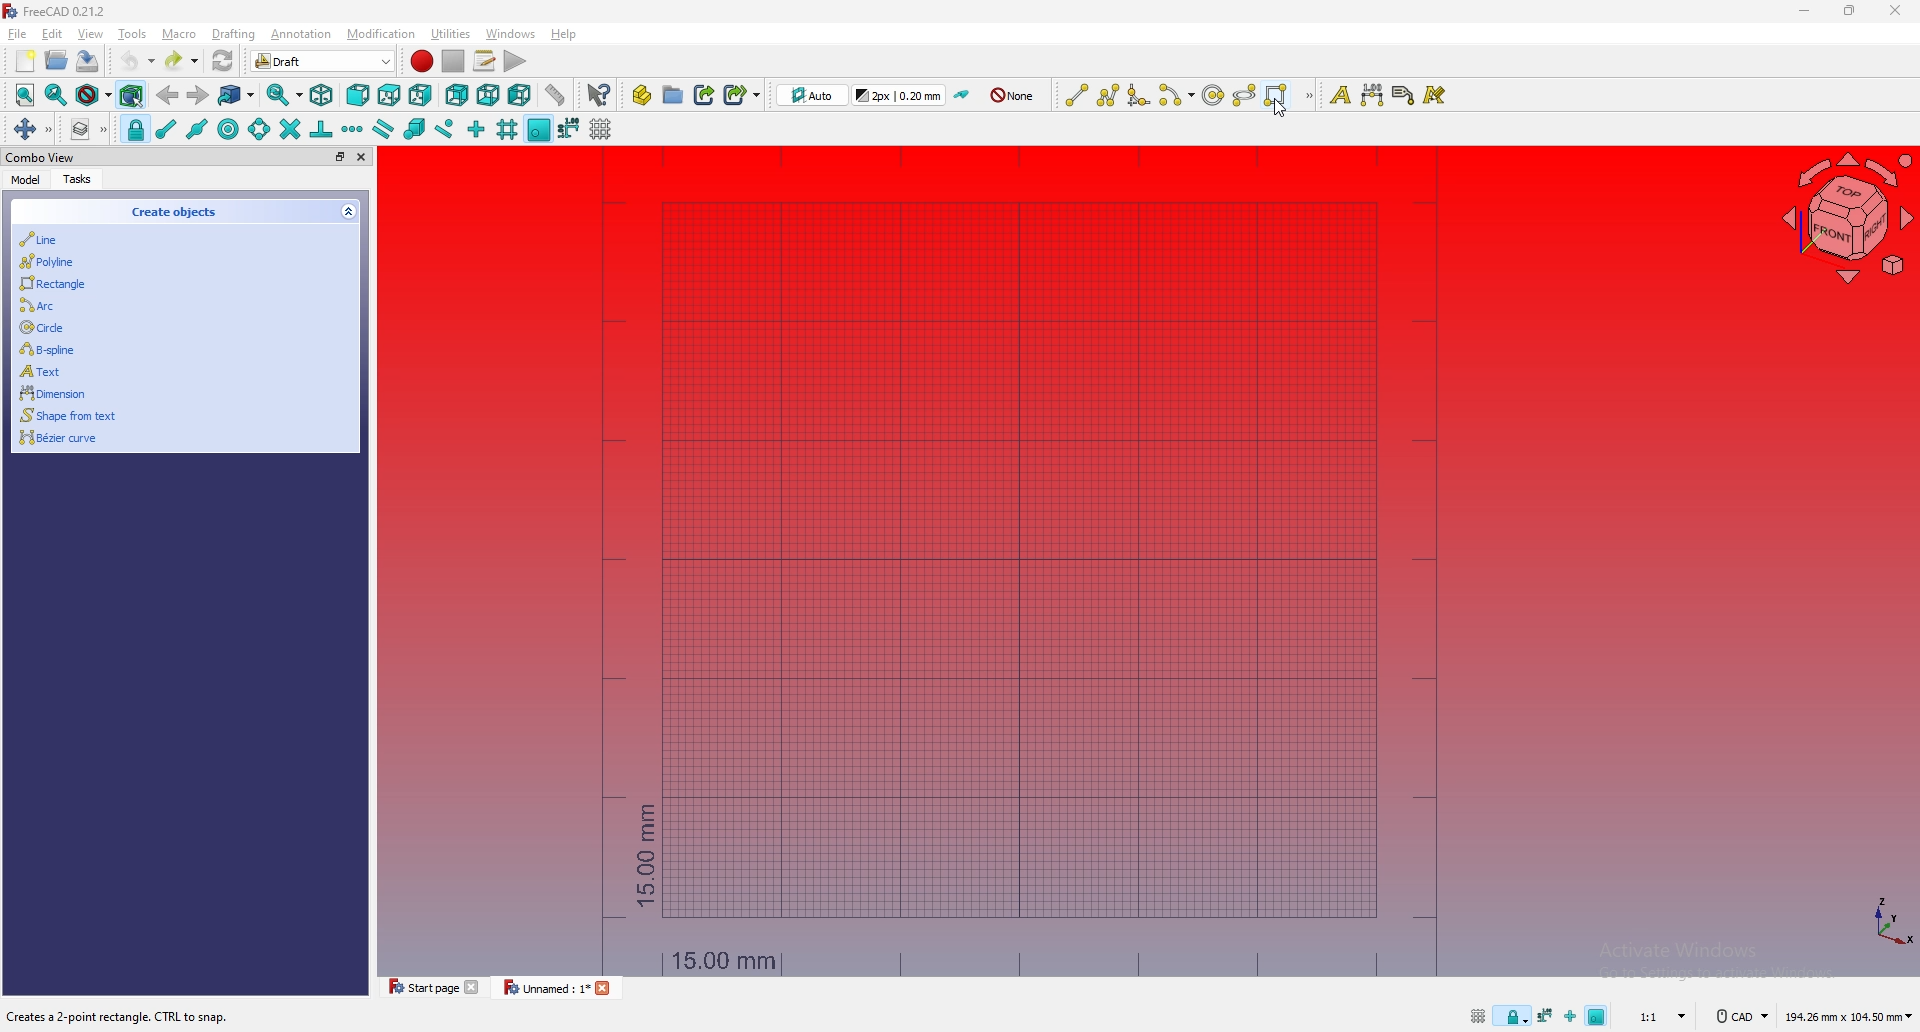  I want to click on annotation, so click(302, 34).